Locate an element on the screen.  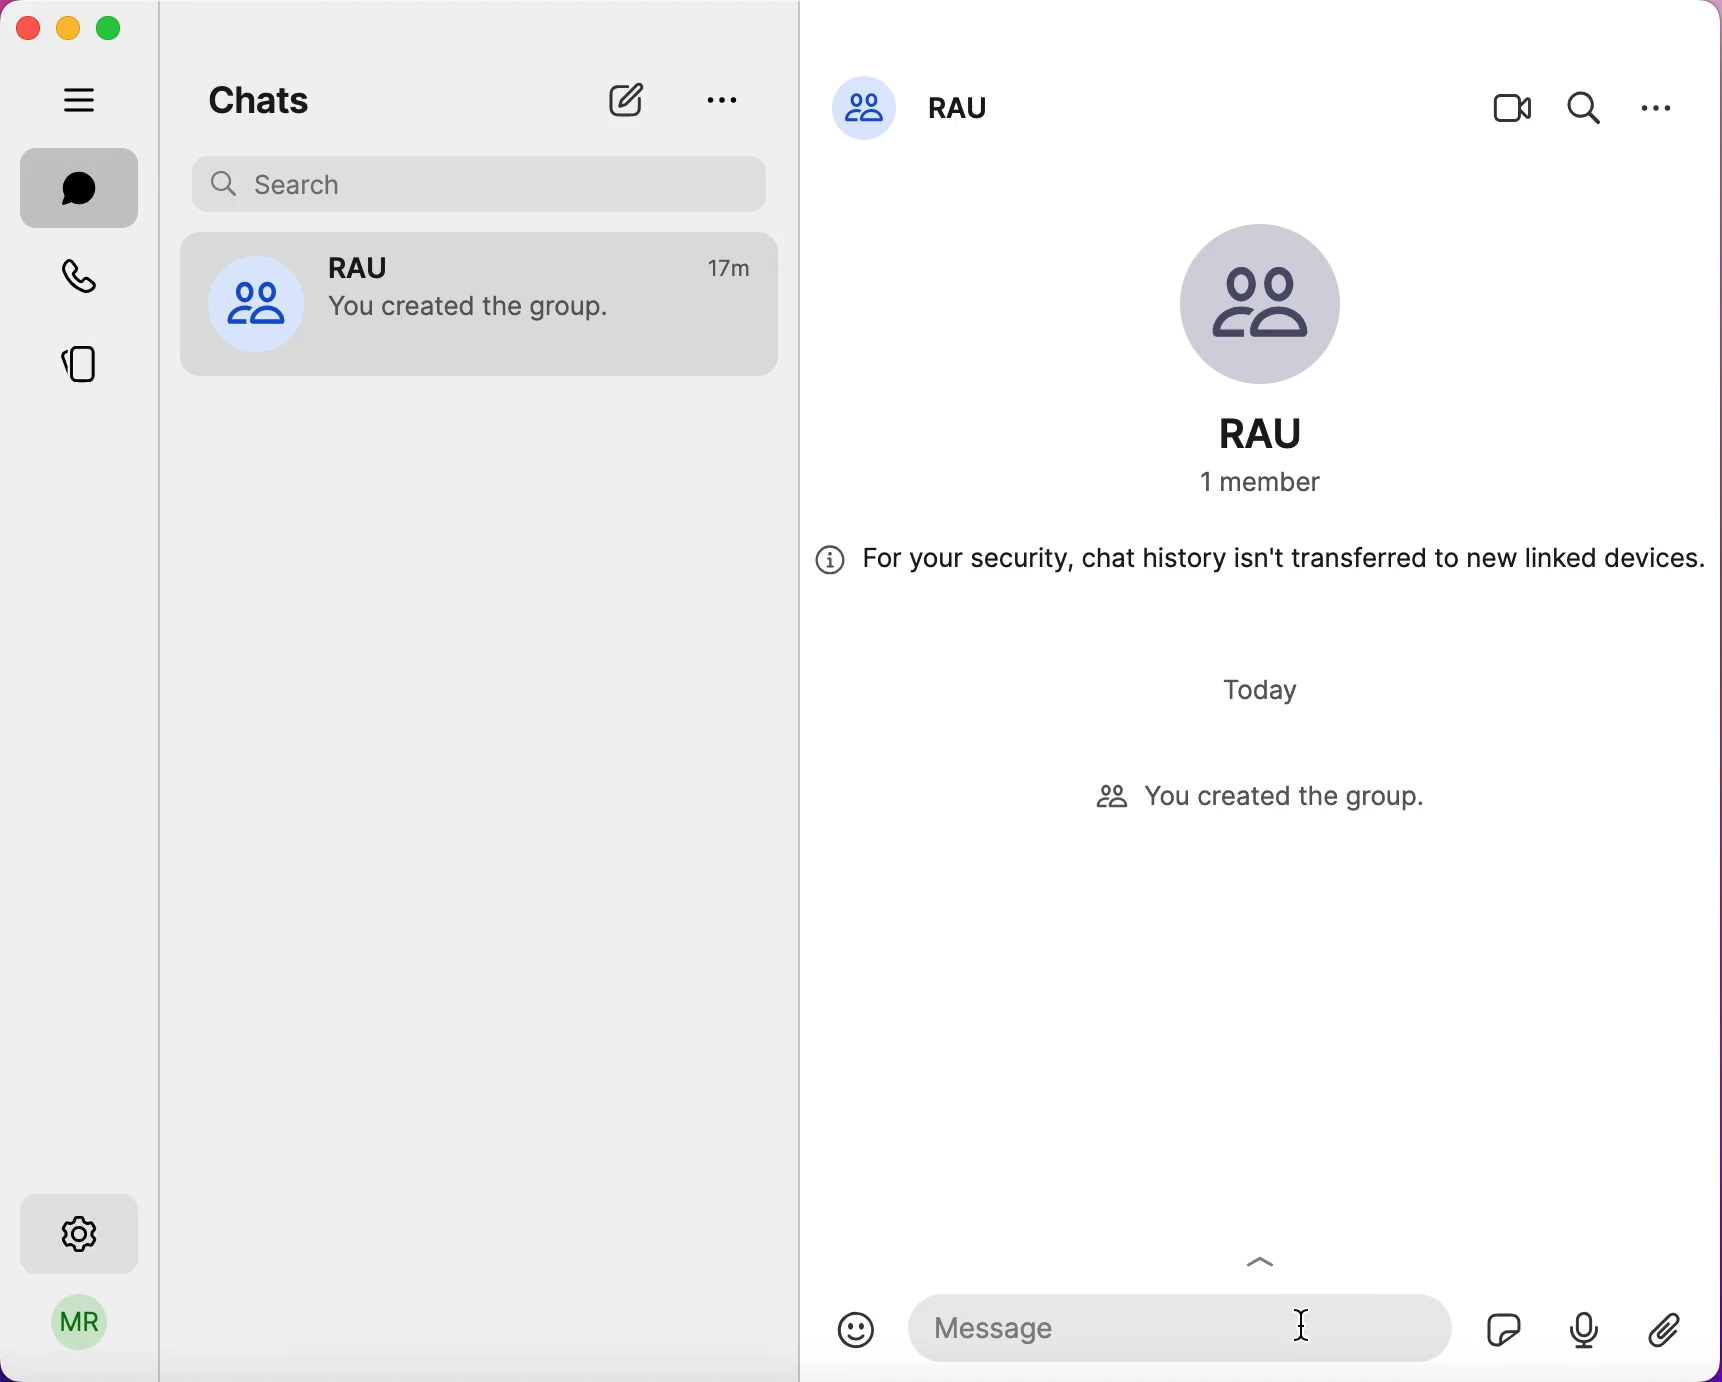
minimize is located at coordinates (66, 27).